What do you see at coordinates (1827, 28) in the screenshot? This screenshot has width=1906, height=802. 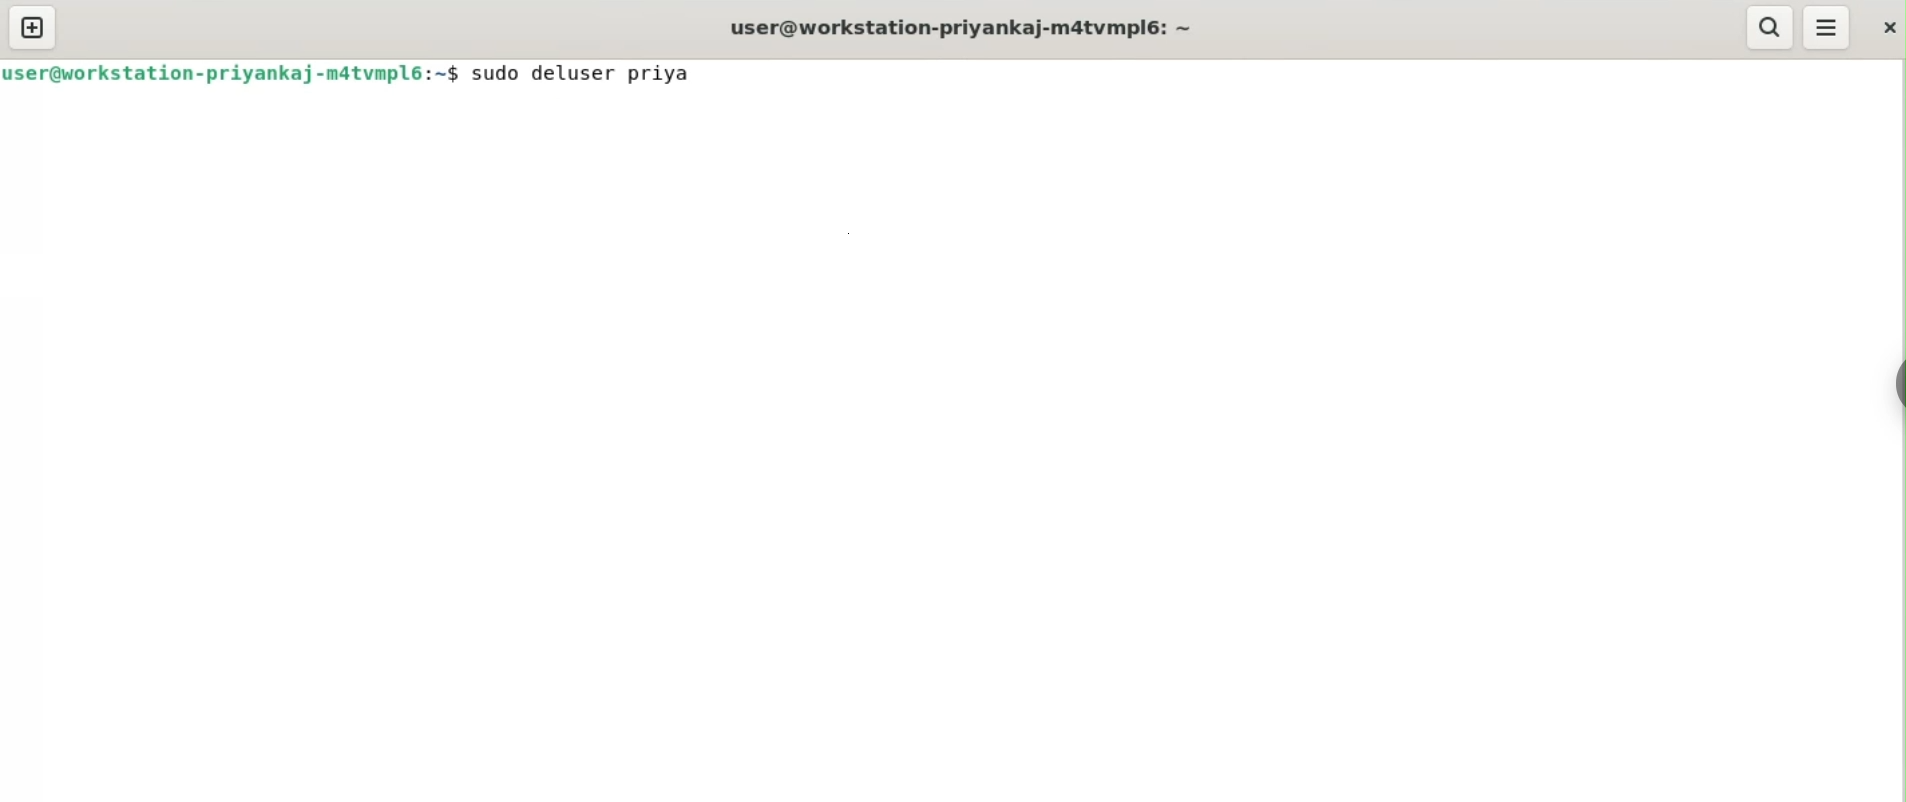 I see `menu` at bounding box center [1827, 28].